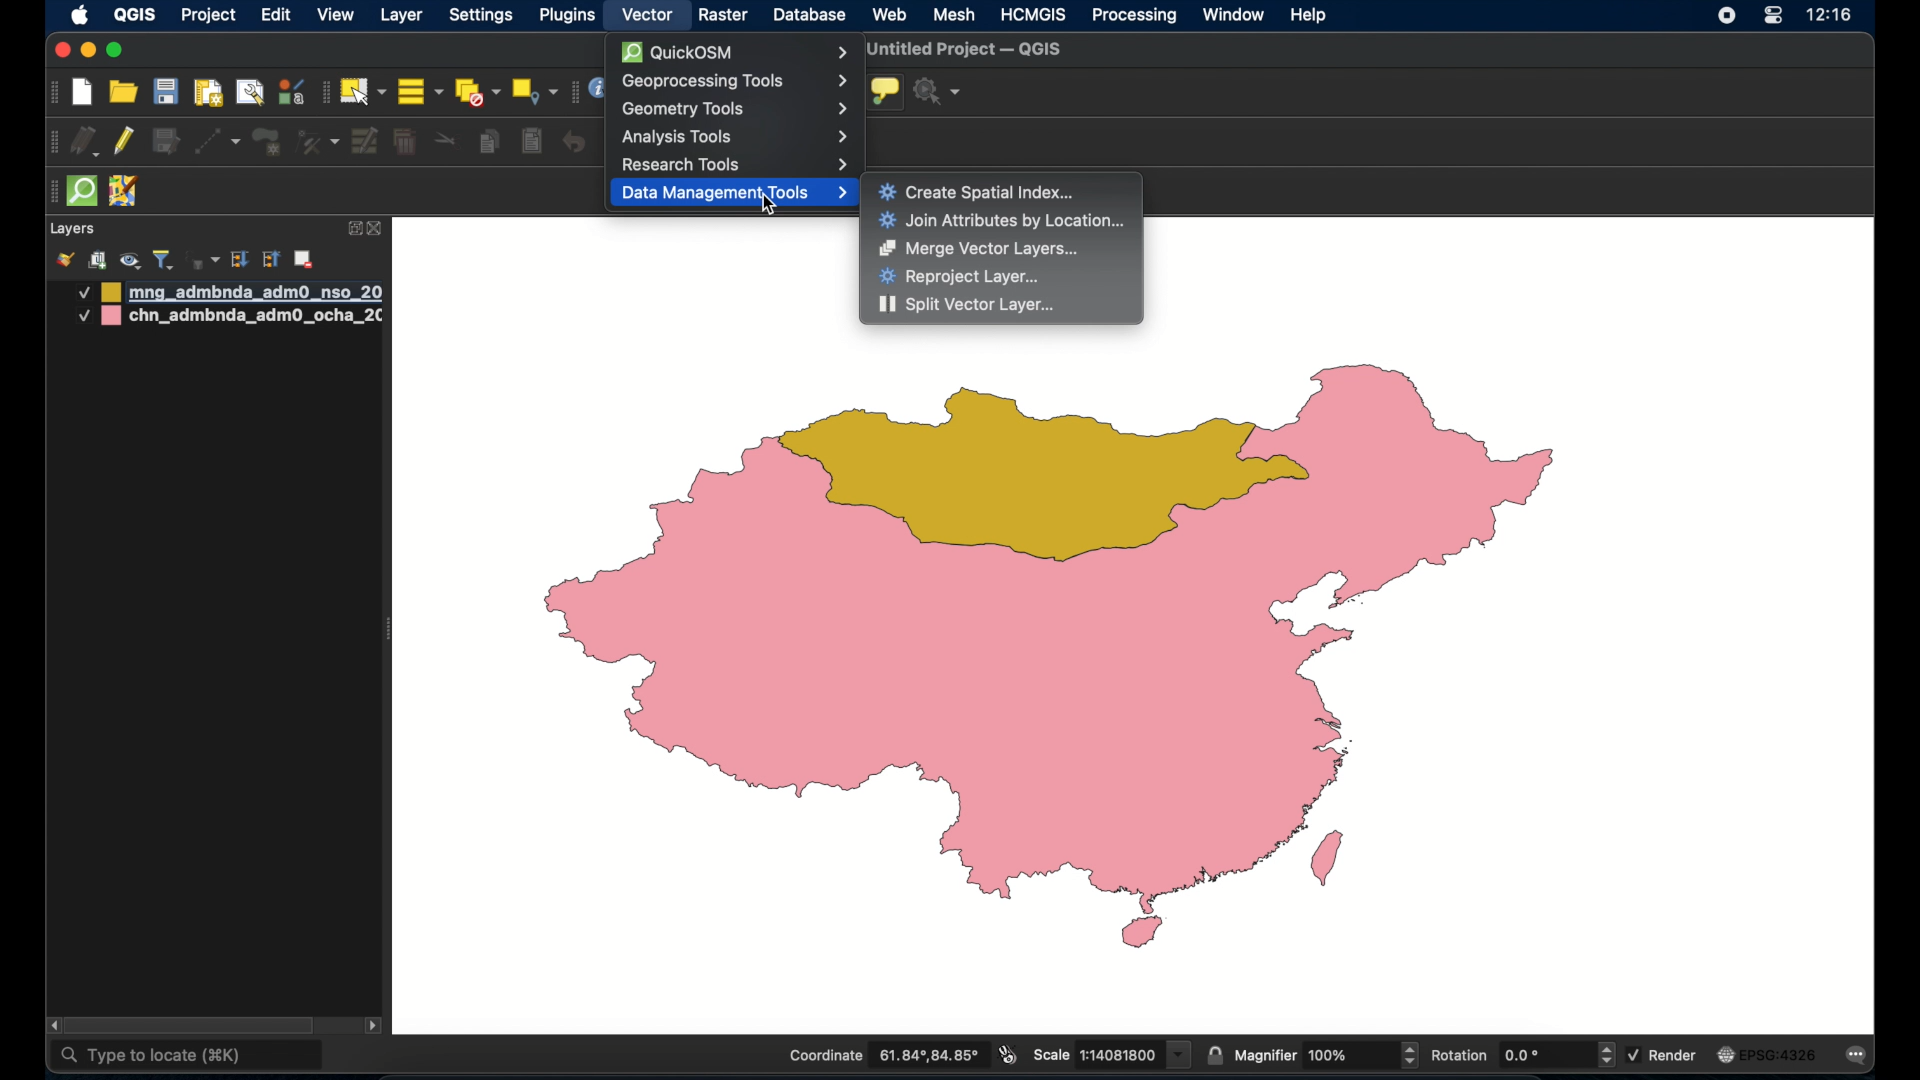 The width and height of the screenshot is (1920, 1080). What do you see at coordinates (1033, 14) in the screenshot?
I see `HCMGIS` at bounding box center [1033, 14].